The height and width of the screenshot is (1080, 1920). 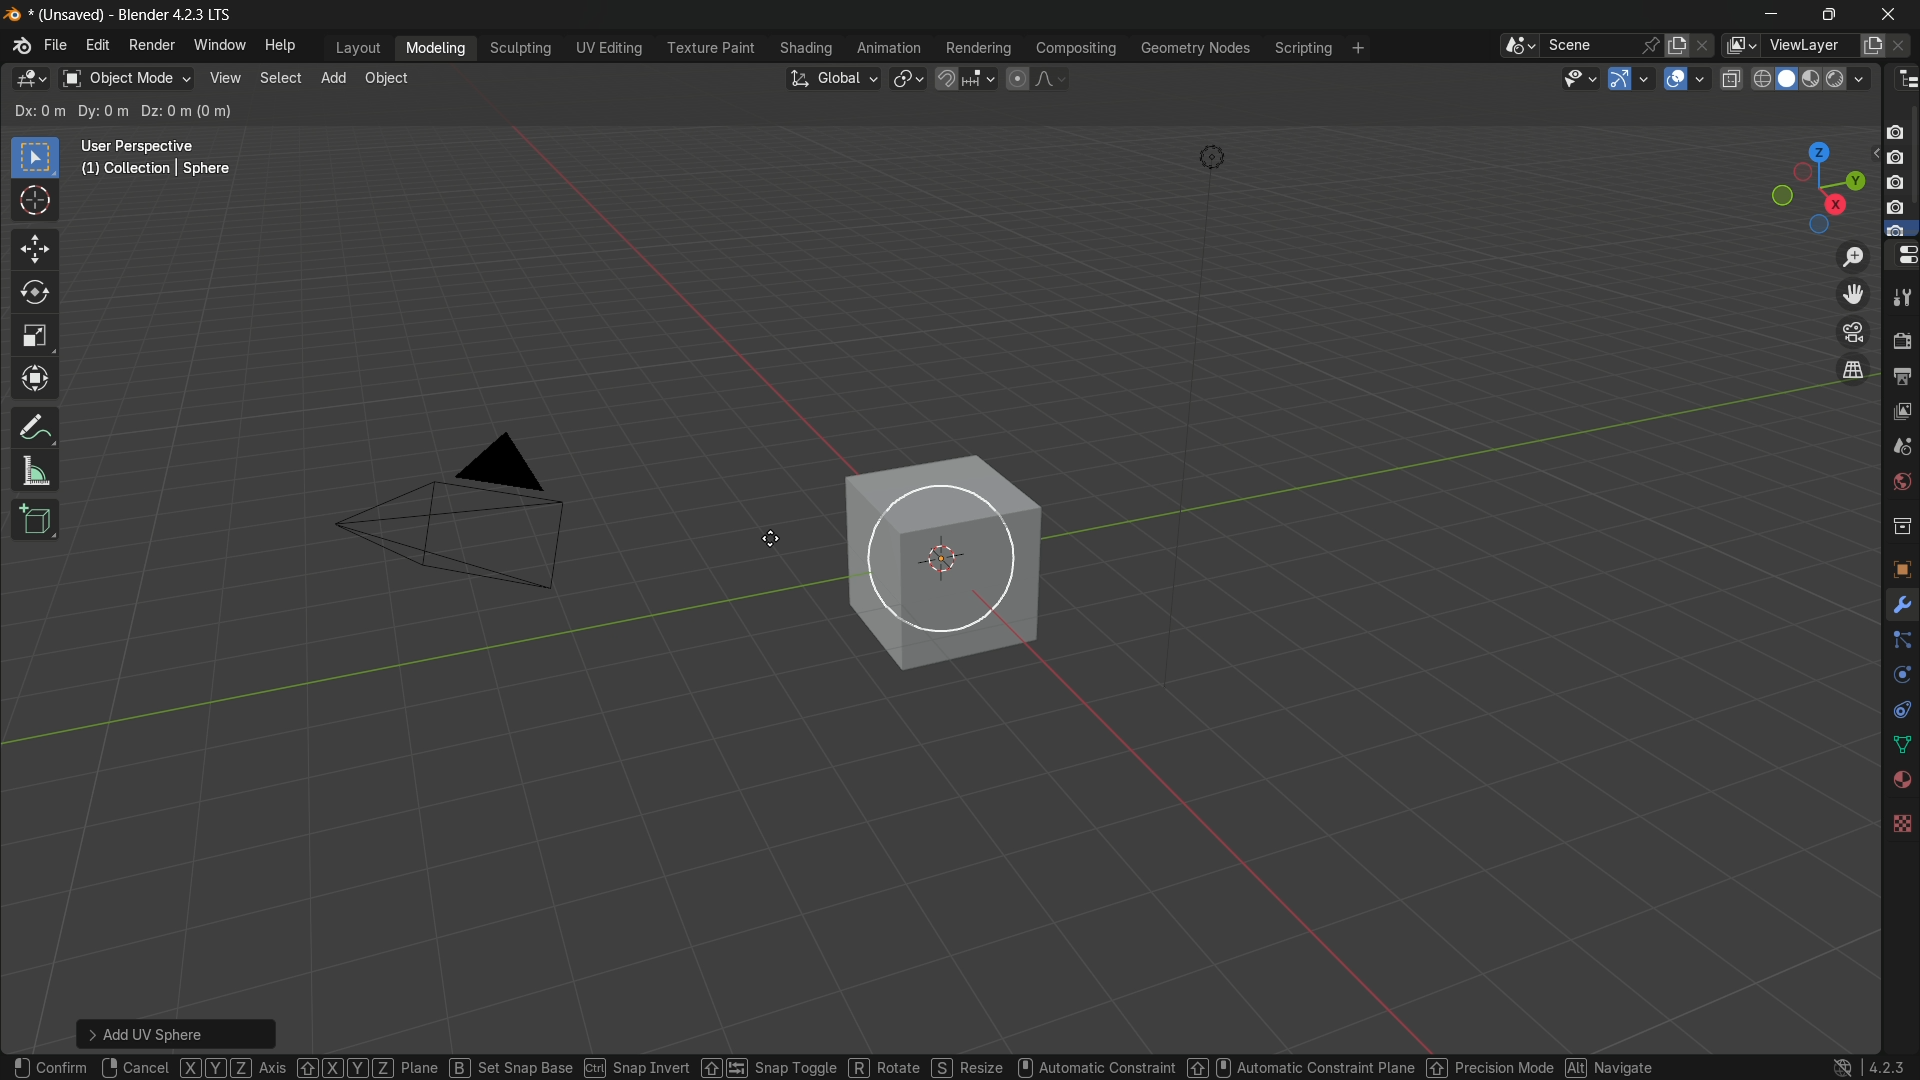 I want to click on show gizmo, so click(x=1621, y=79).